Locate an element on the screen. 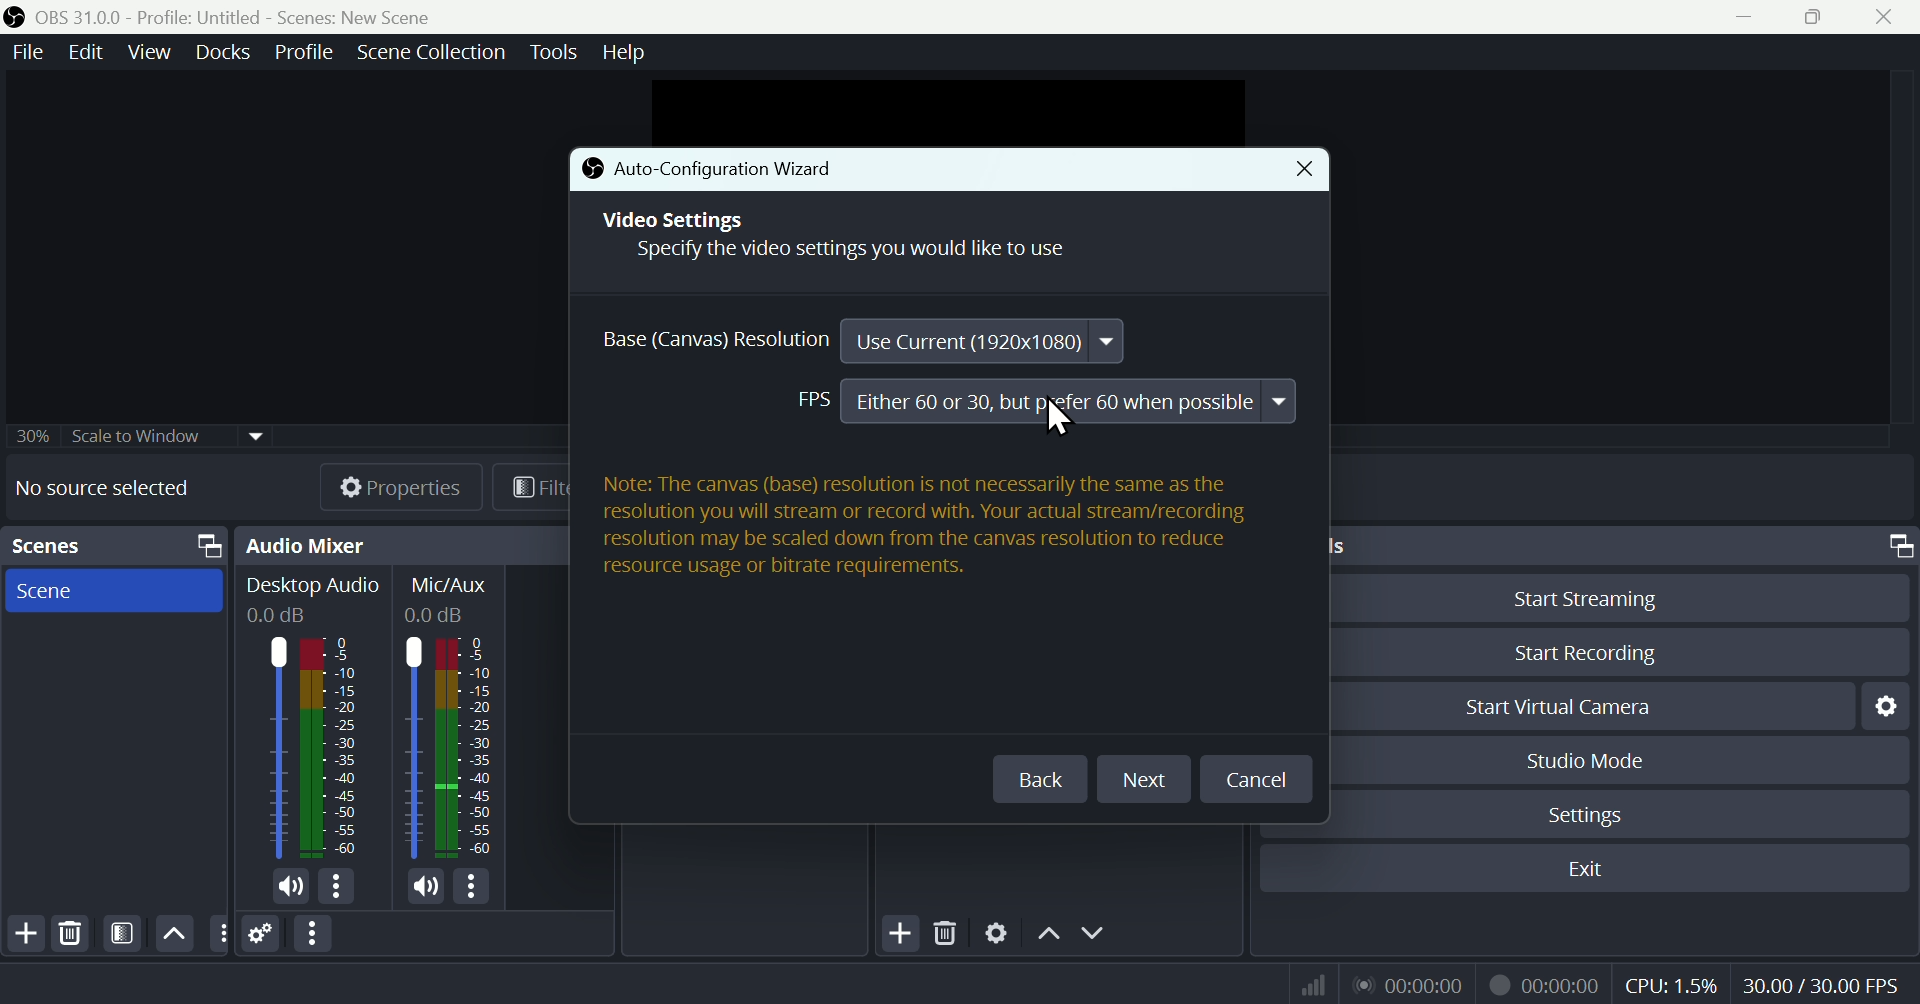  close is located at coordinates (1888, 17).